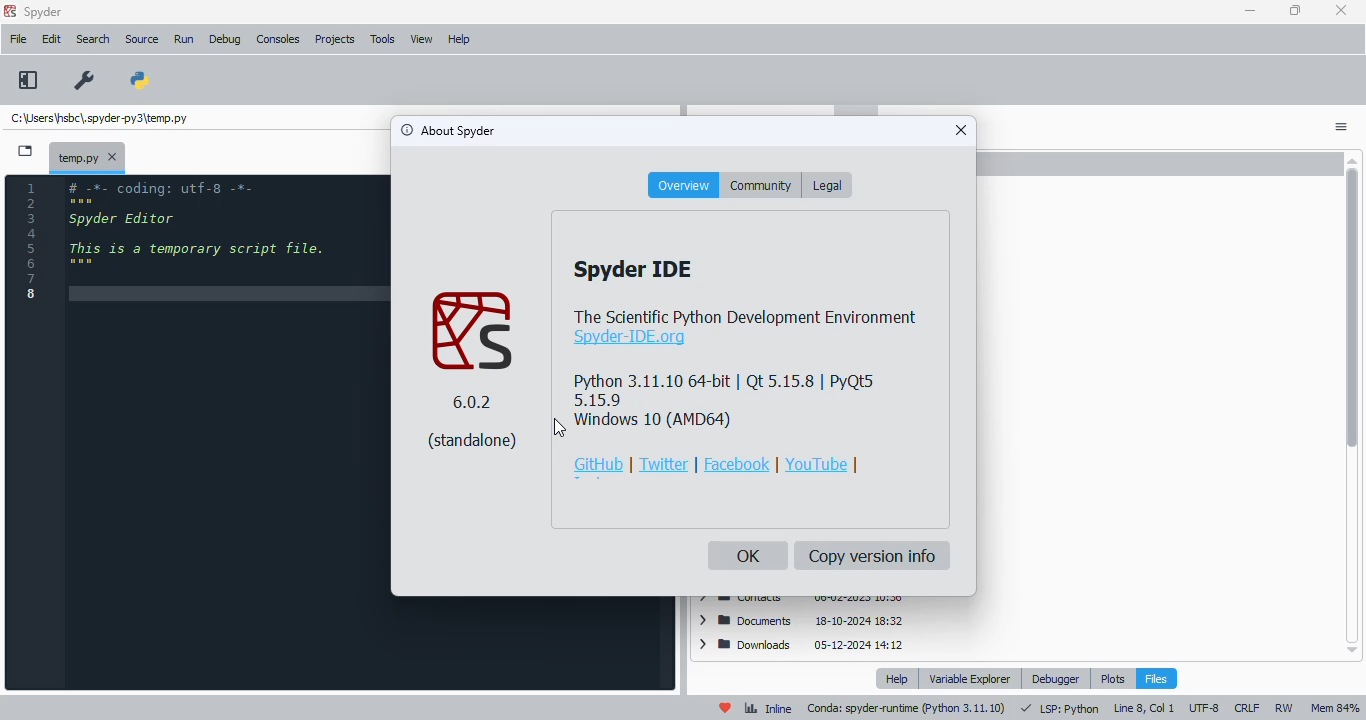 This screenshot has width=1366, height=720. I want to click on spyder, so click(43, 12).